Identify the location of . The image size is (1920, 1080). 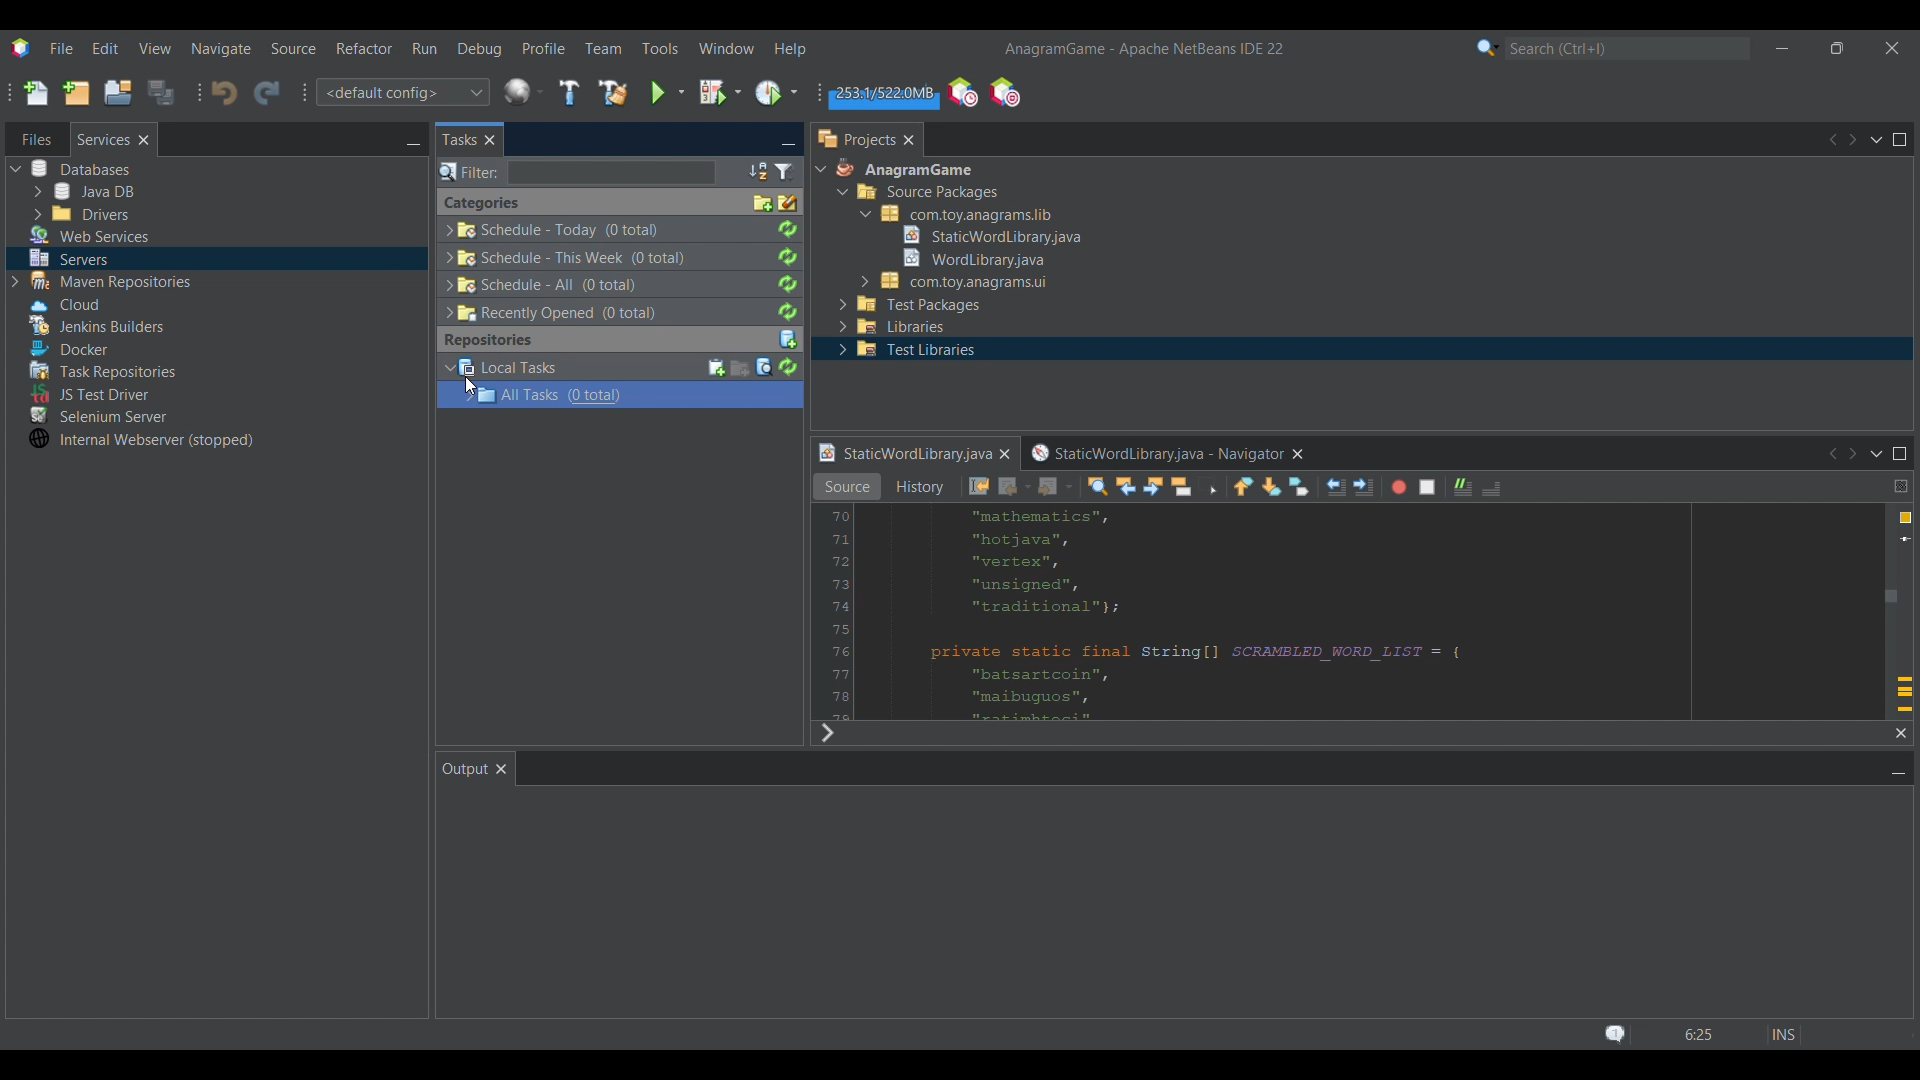
(100, 415).